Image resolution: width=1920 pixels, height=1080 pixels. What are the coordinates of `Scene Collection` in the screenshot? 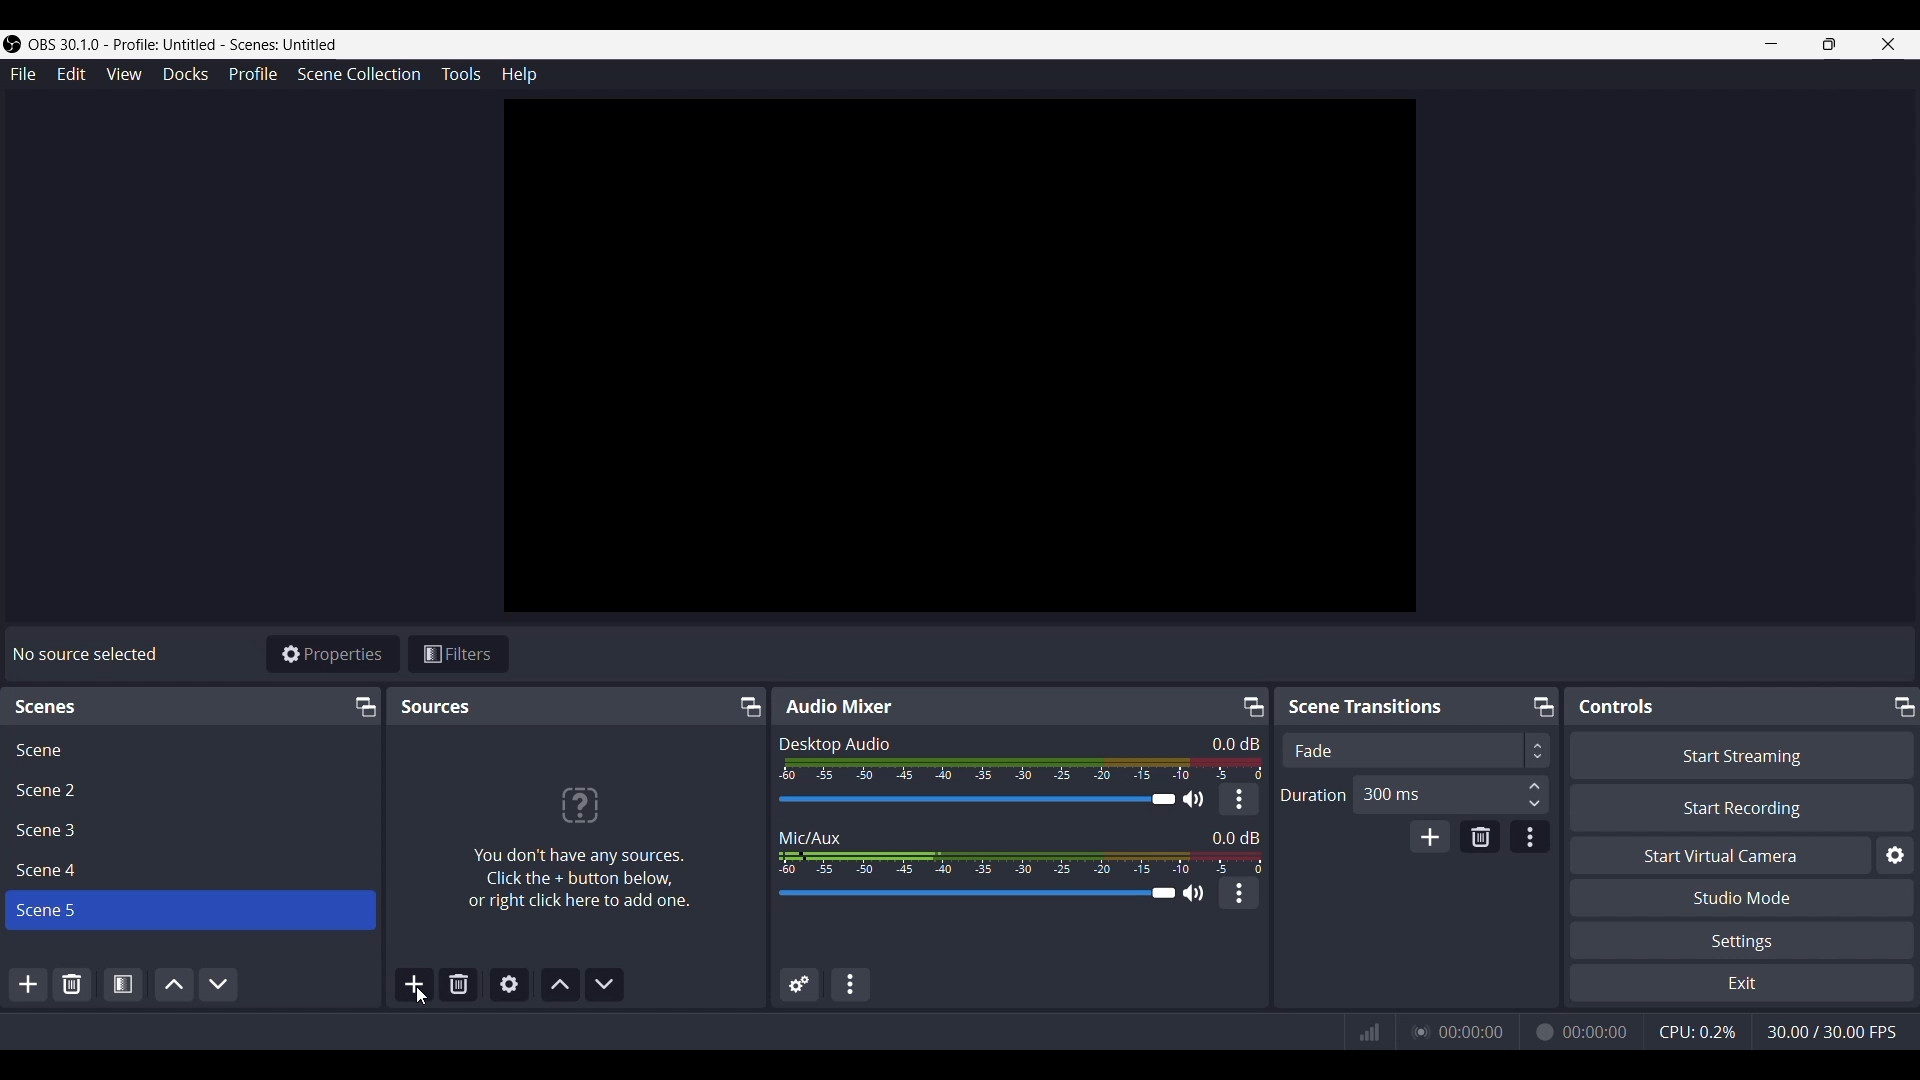 It's located at (360, 75).